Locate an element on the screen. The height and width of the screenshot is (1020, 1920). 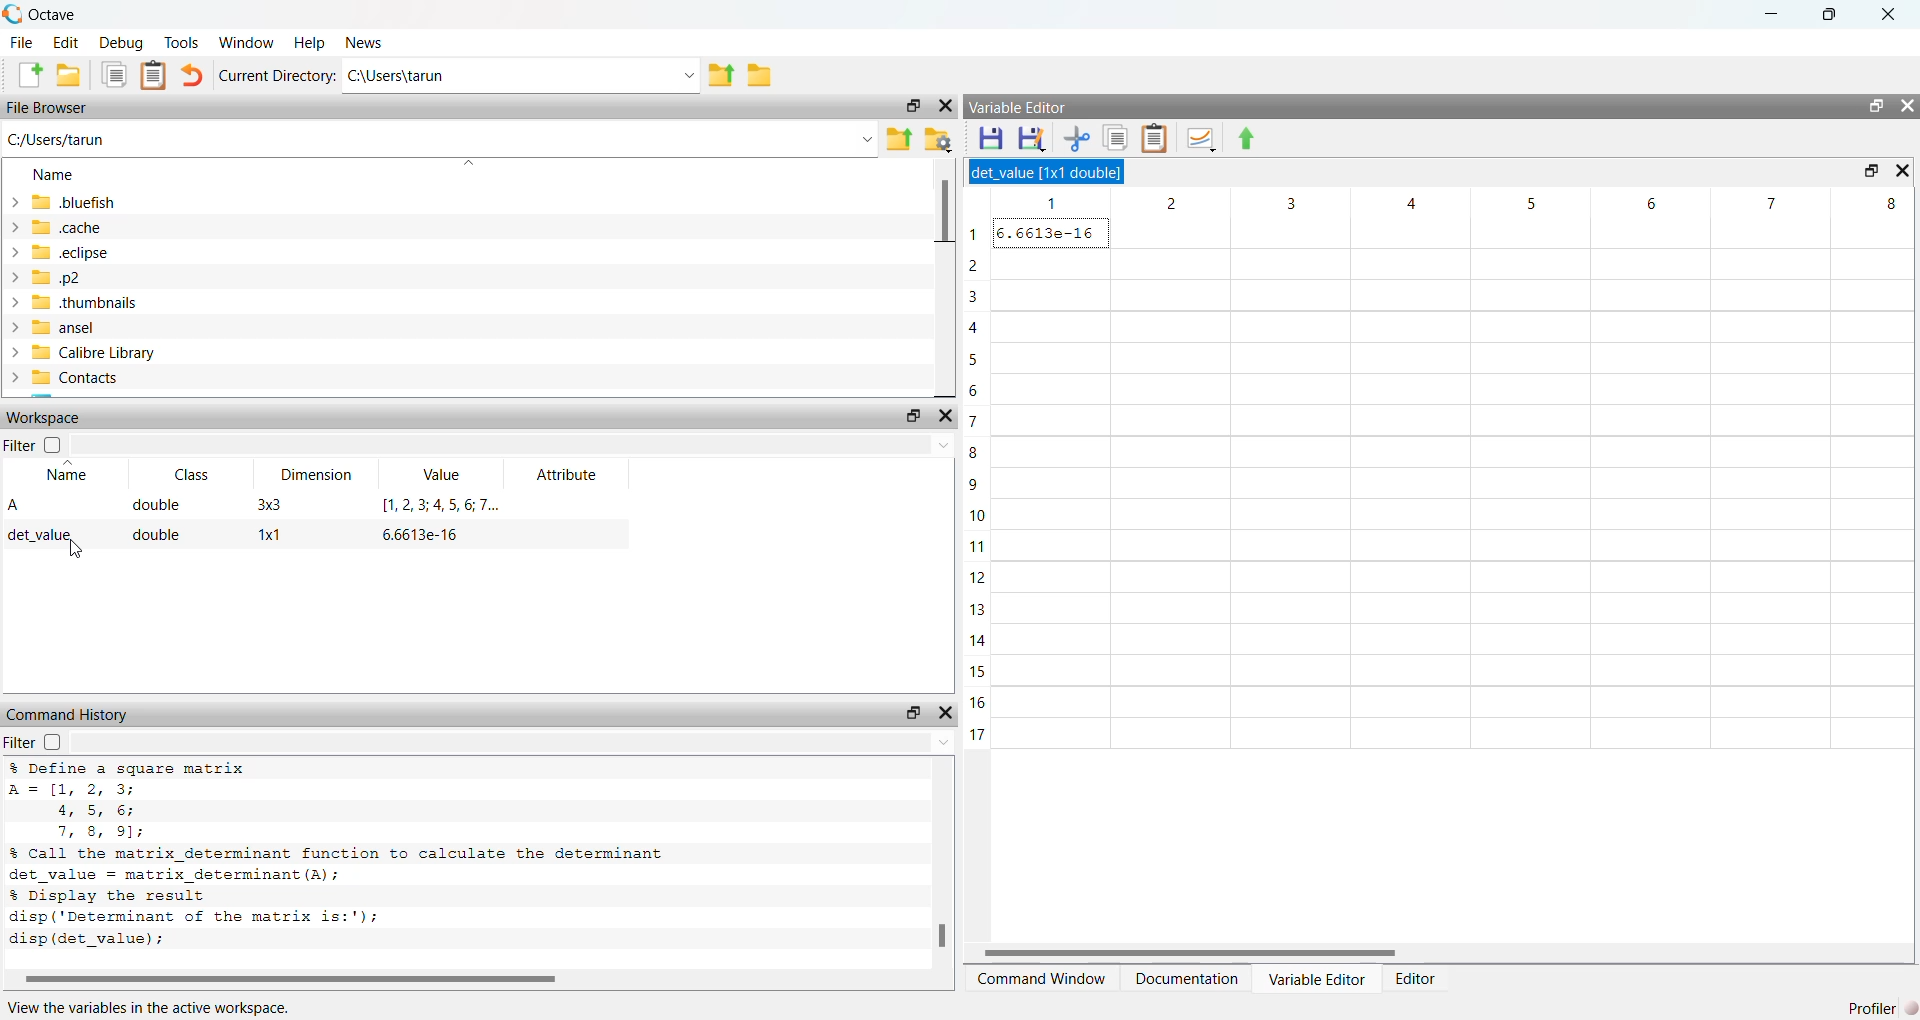
.p2 is located at coordinates (50, 278).